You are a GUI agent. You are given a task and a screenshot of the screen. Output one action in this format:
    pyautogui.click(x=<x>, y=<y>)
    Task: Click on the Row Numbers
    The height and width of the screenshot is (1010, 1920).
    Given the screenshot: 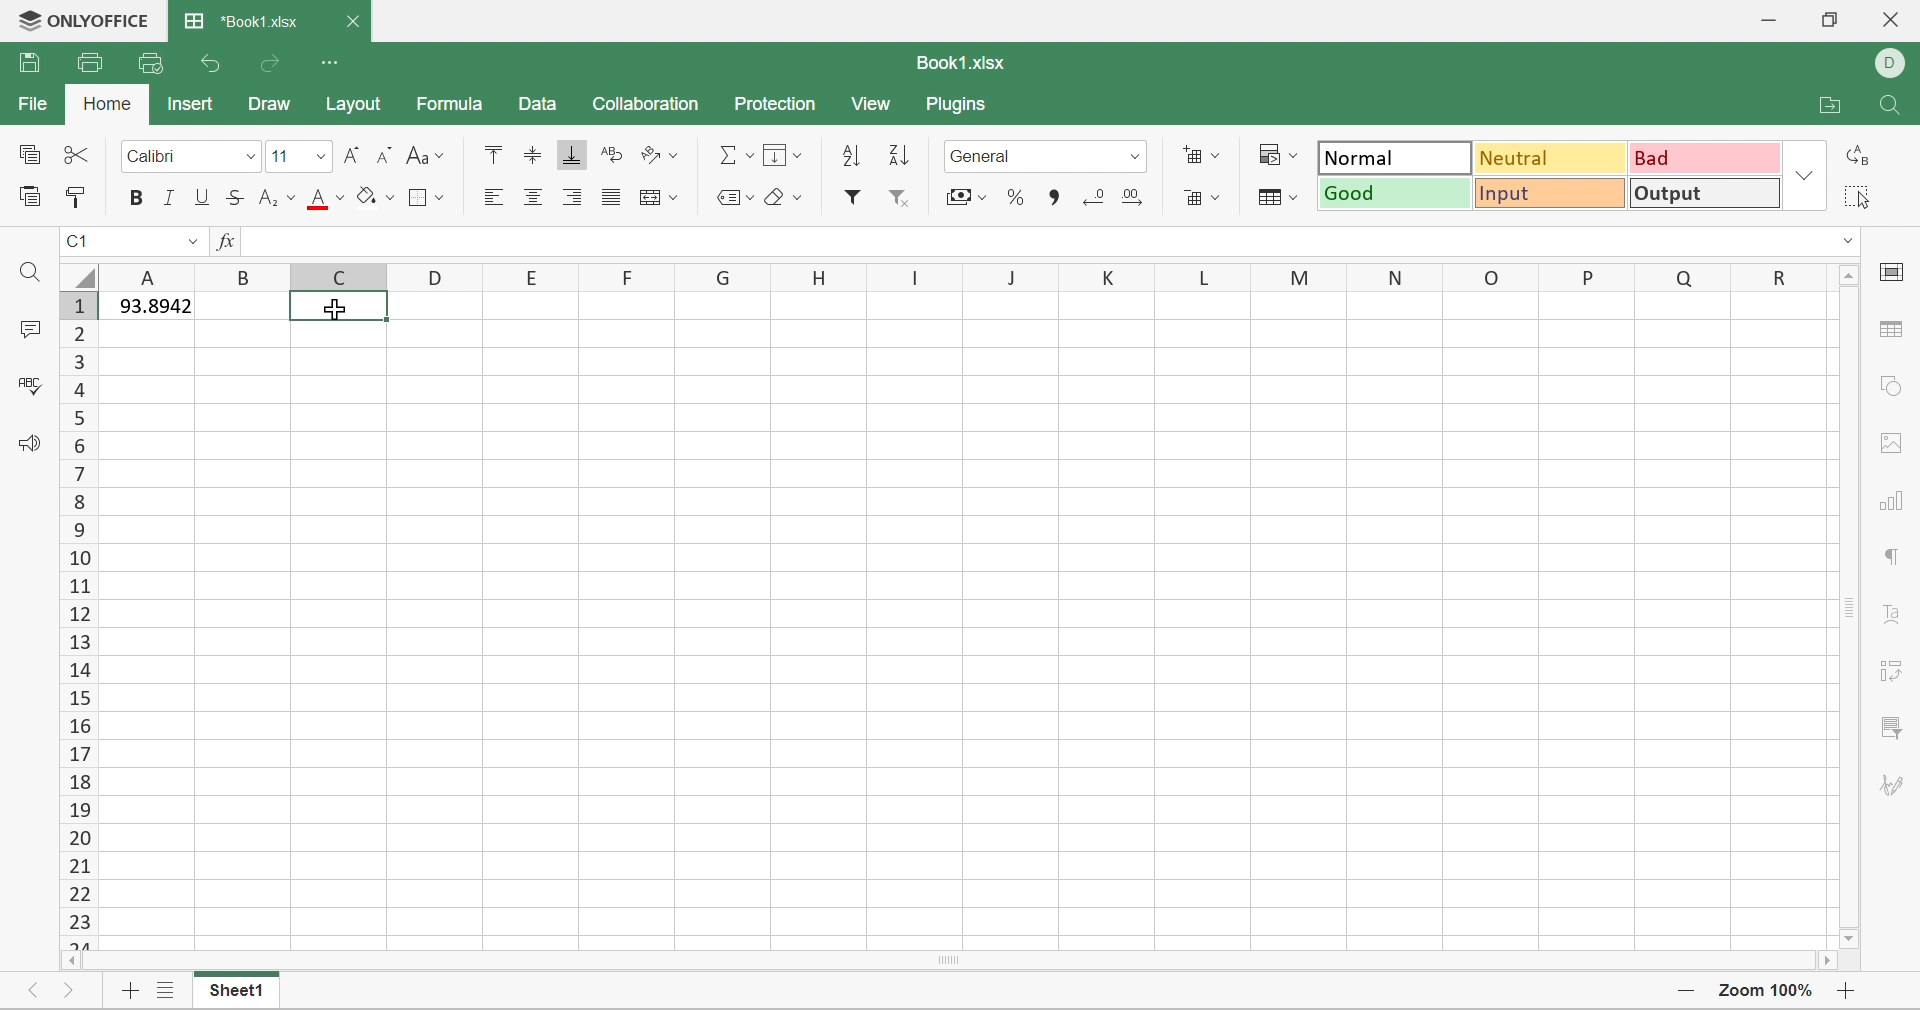 What is the action you would take?
    pyautogui.click(x=79, y=619)
    